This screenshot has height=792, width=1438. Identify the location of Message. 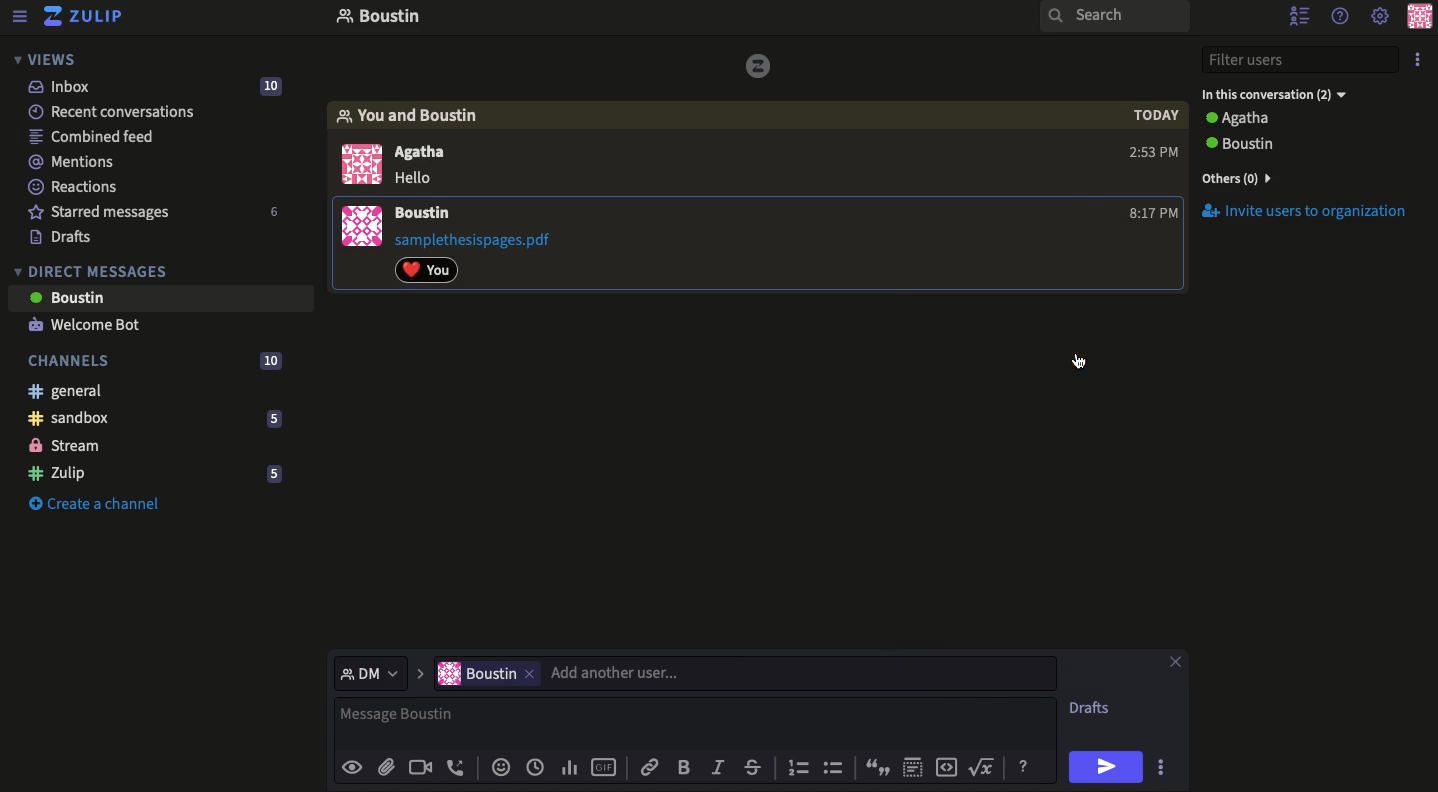
(695, 721).